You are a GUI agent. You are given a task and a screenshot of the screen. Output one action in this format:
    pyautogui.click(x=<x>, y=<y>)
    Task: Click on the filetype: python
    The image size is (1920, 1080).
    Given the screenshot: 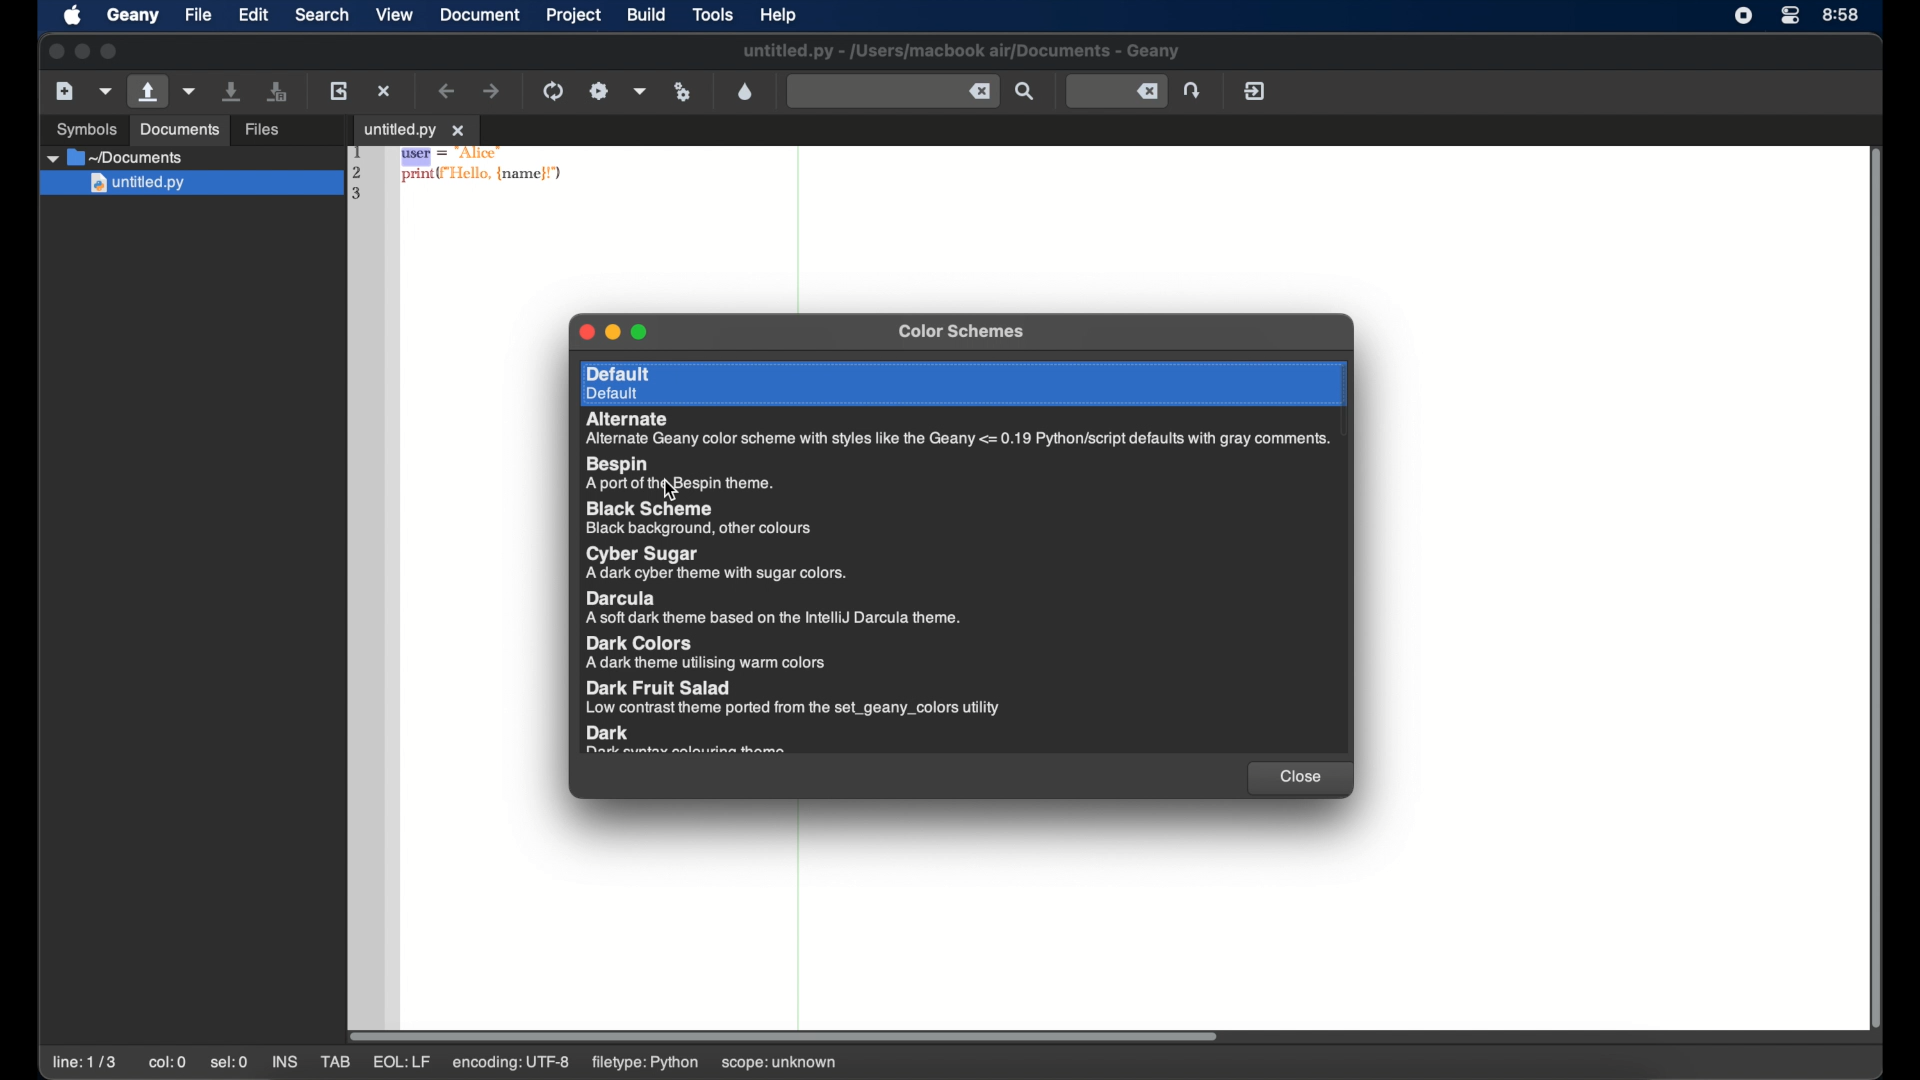 What is the action you would take?
    pyautogui.click(x=647, y=1064)
    